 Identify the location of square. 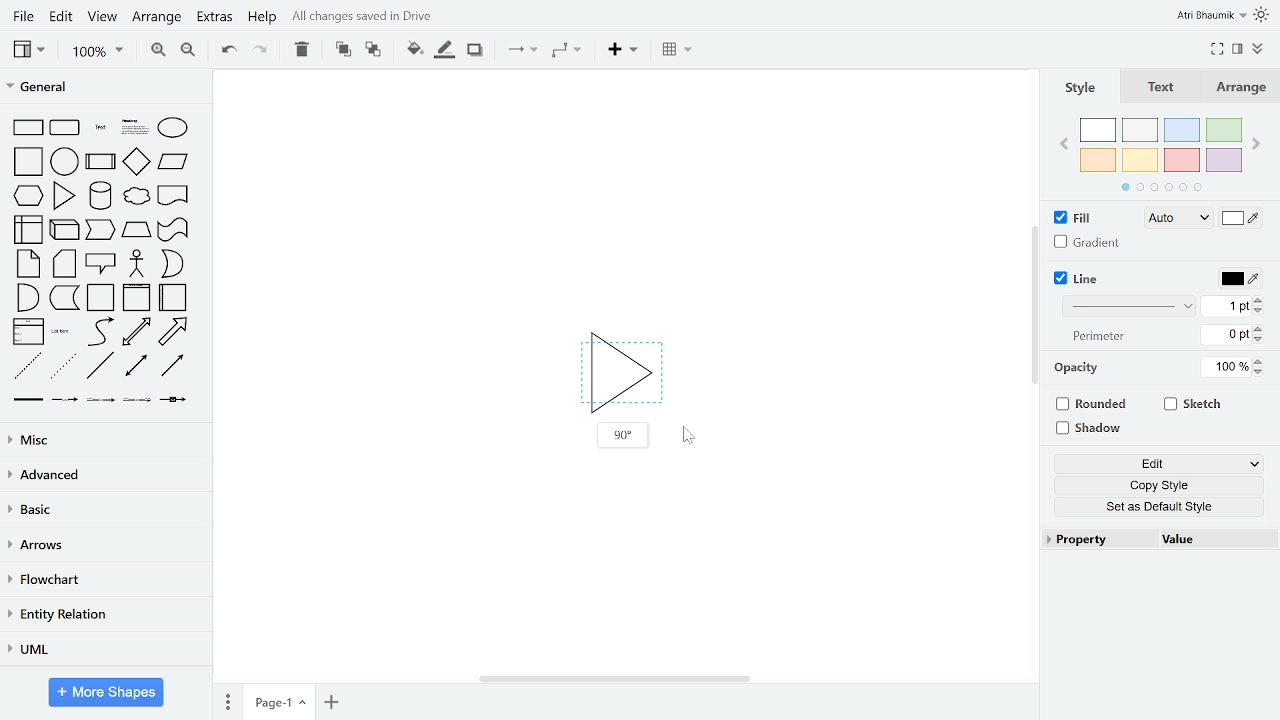
(25, 161).